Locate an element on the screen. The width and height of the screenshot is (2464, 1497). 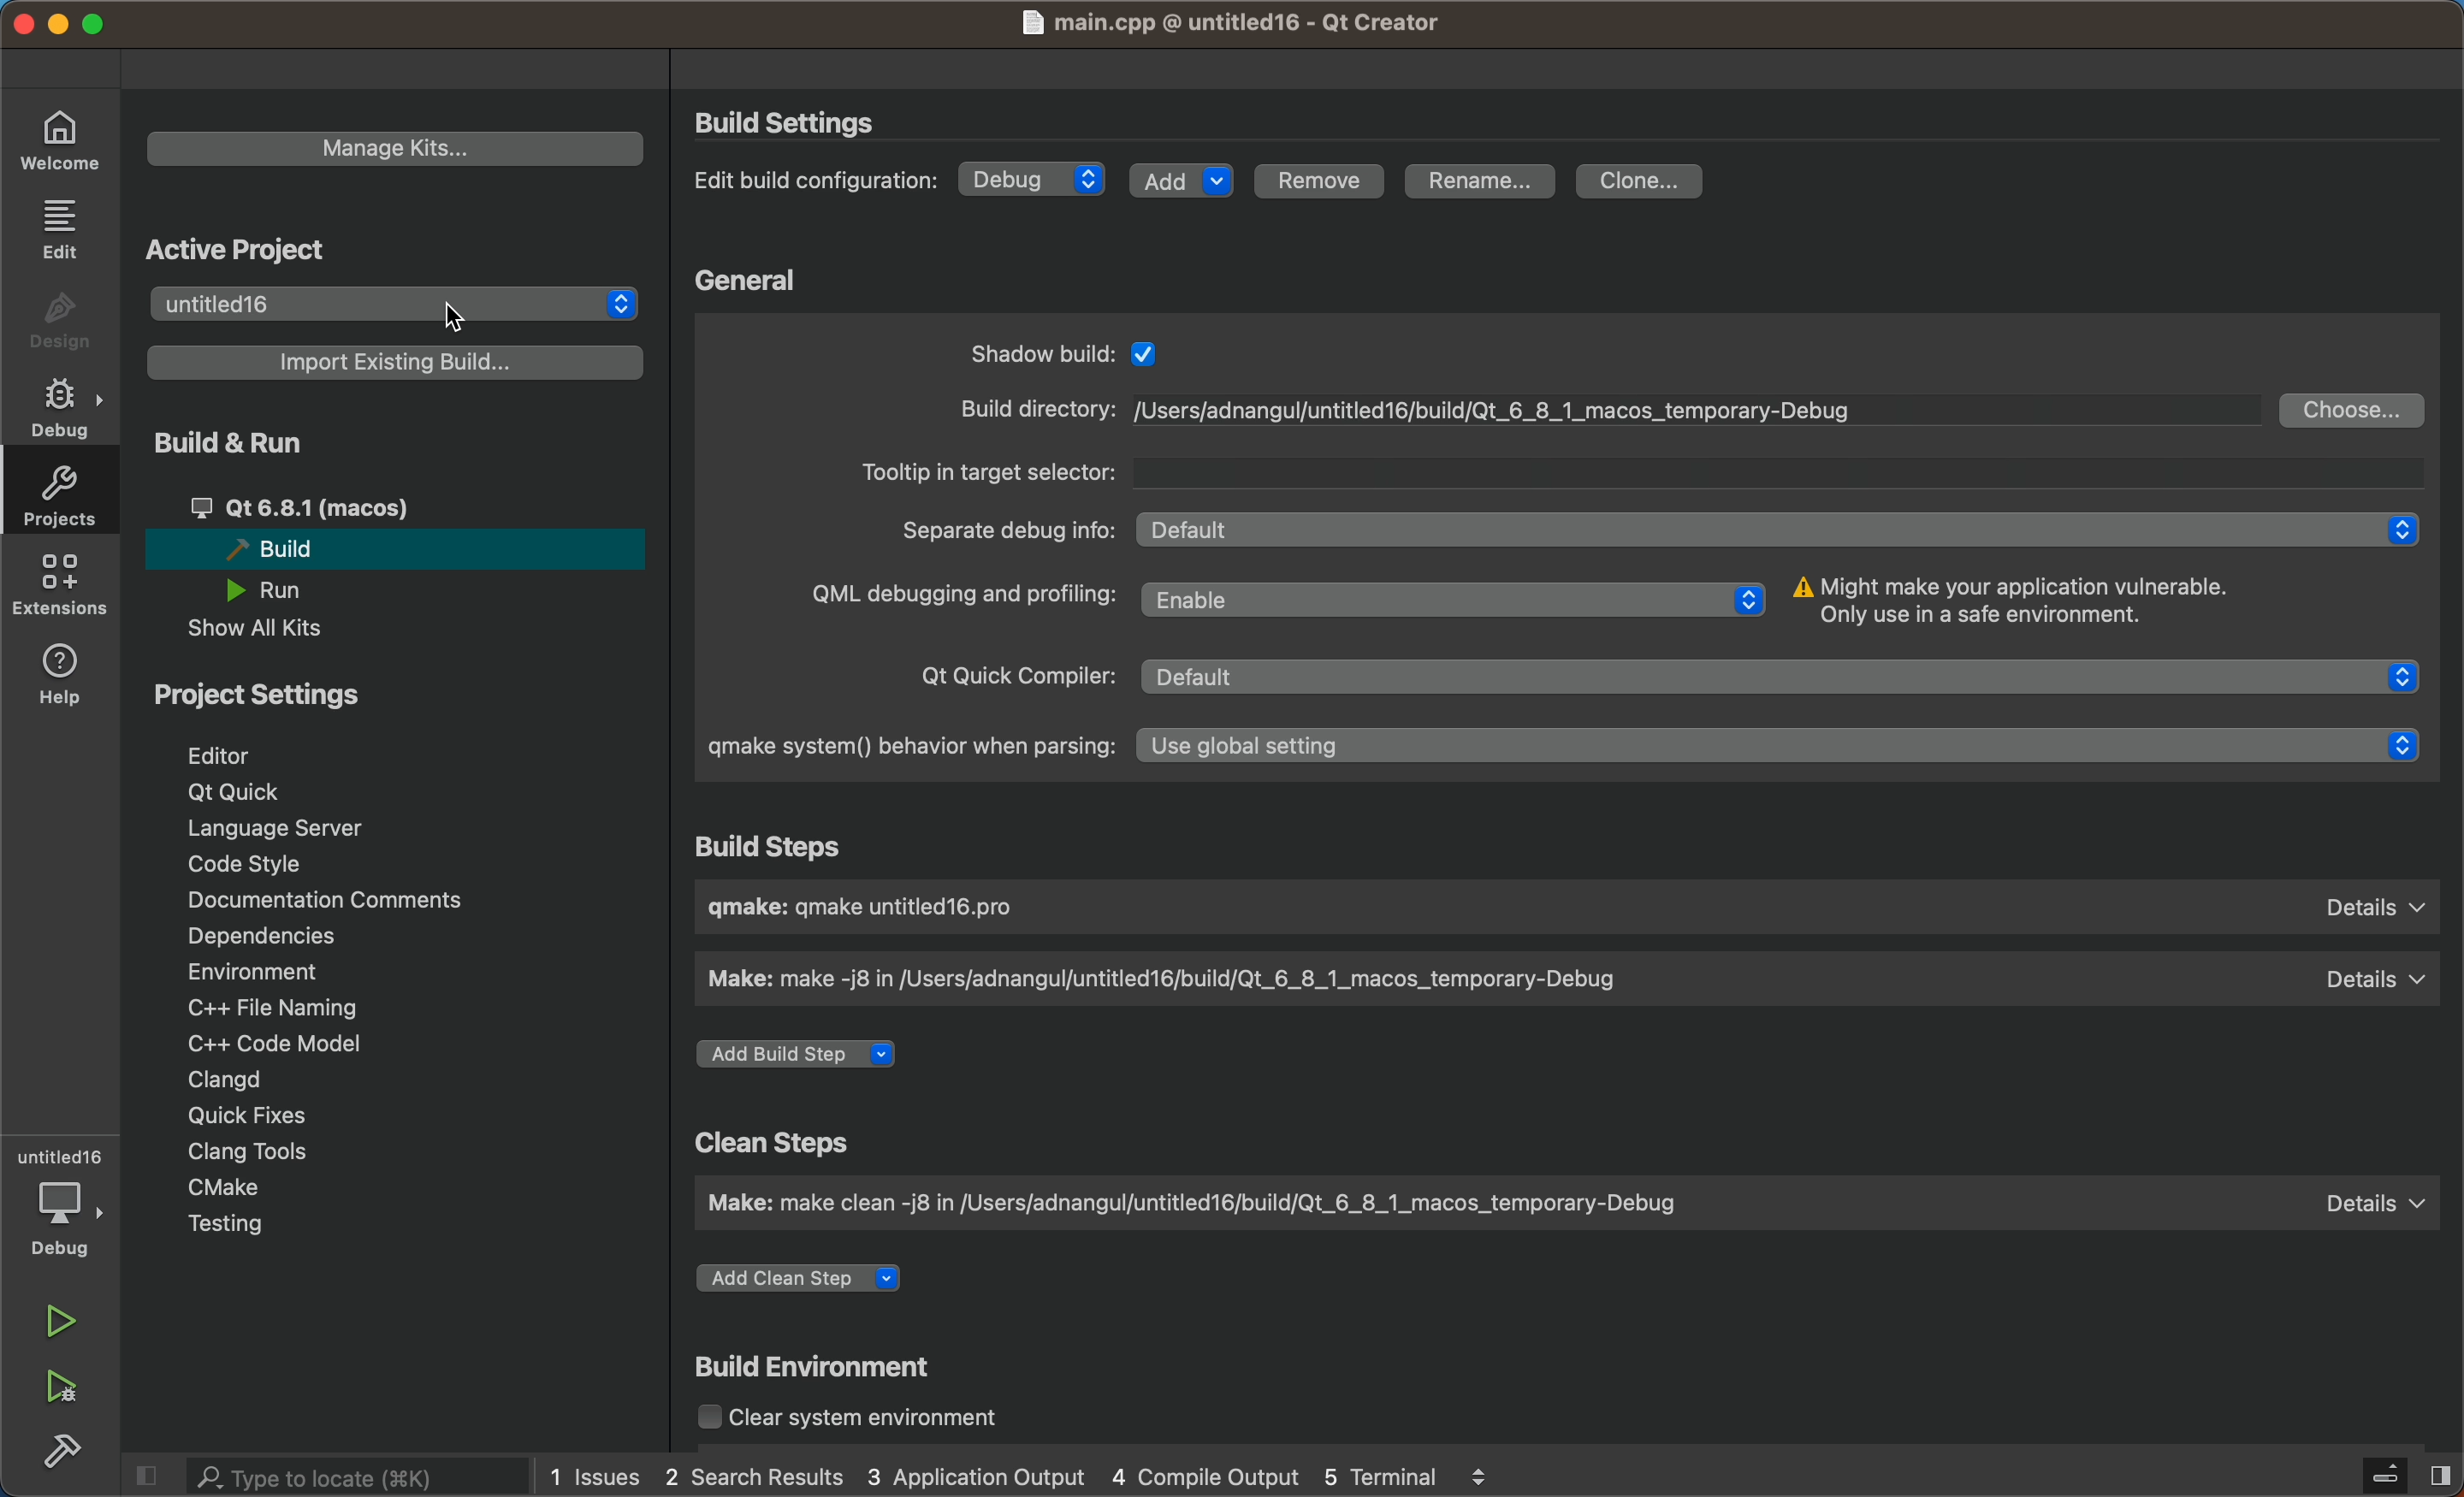
cursor is located at coordinates (451, 317).